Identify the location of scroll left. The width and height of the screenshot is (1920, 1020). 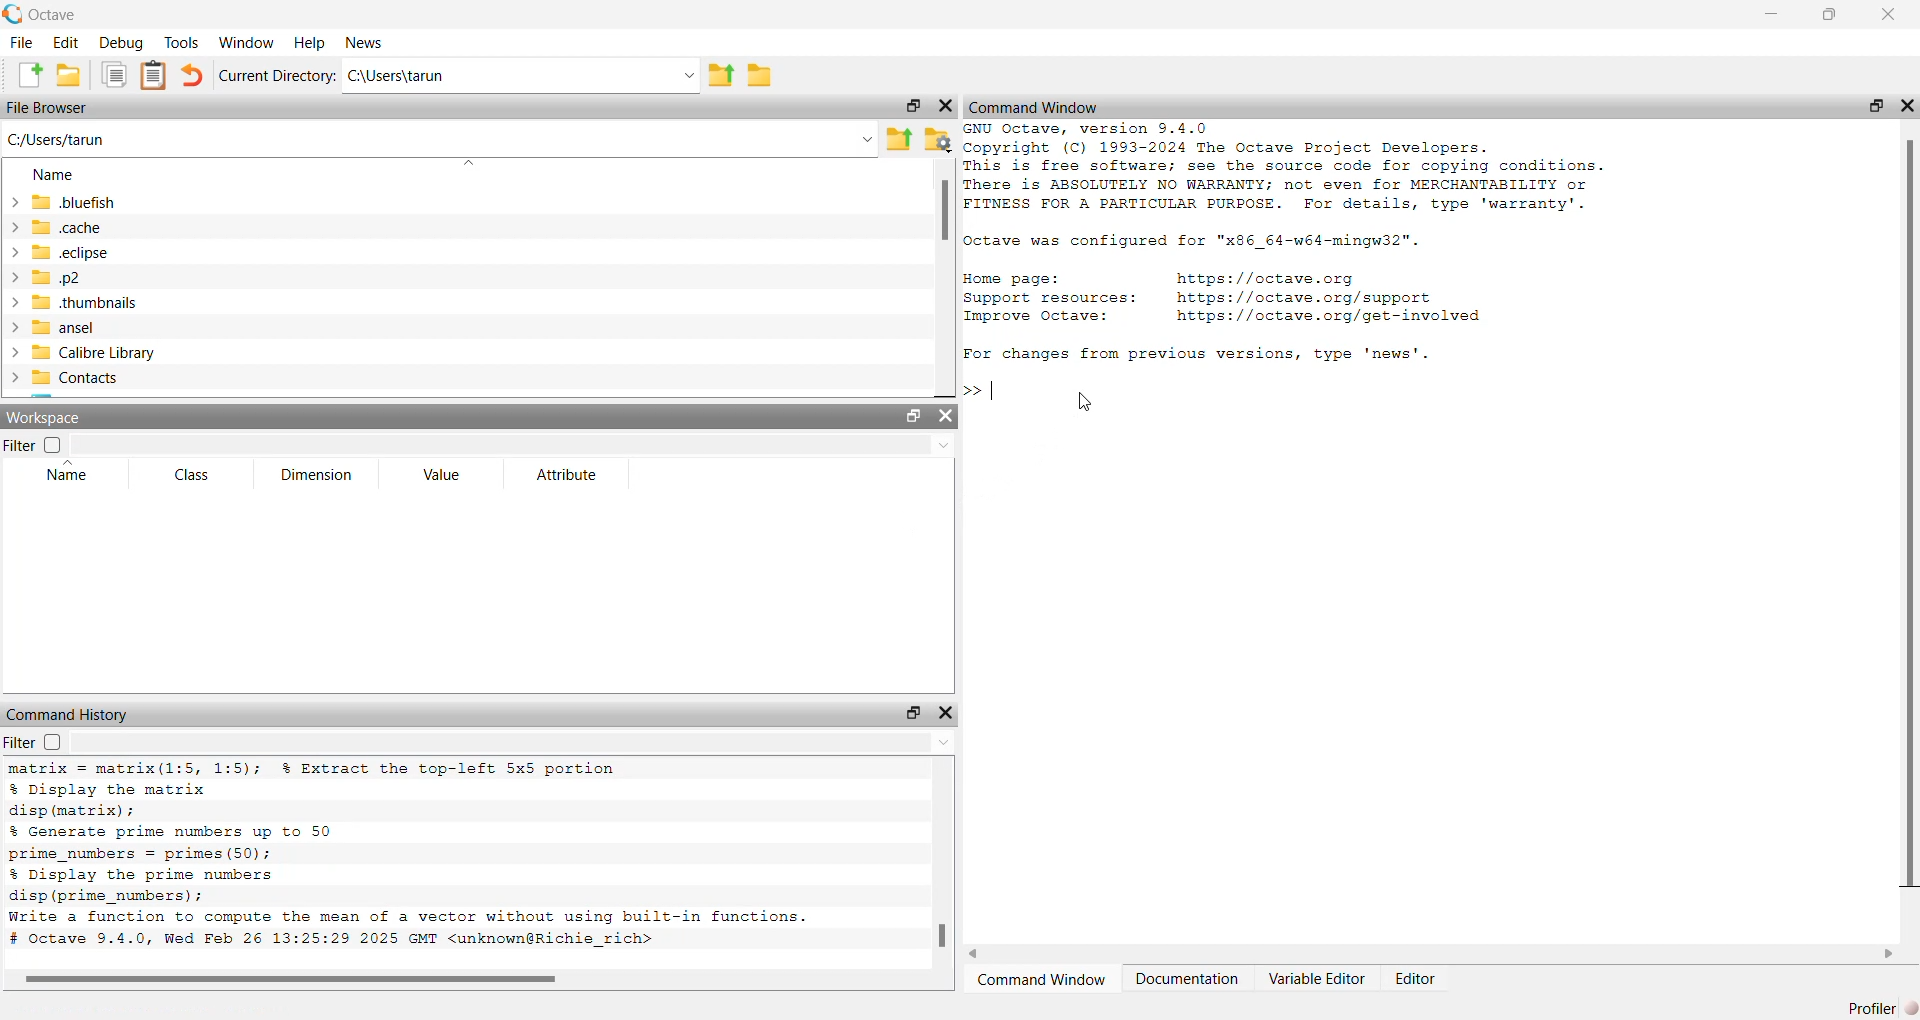
(977, 955).